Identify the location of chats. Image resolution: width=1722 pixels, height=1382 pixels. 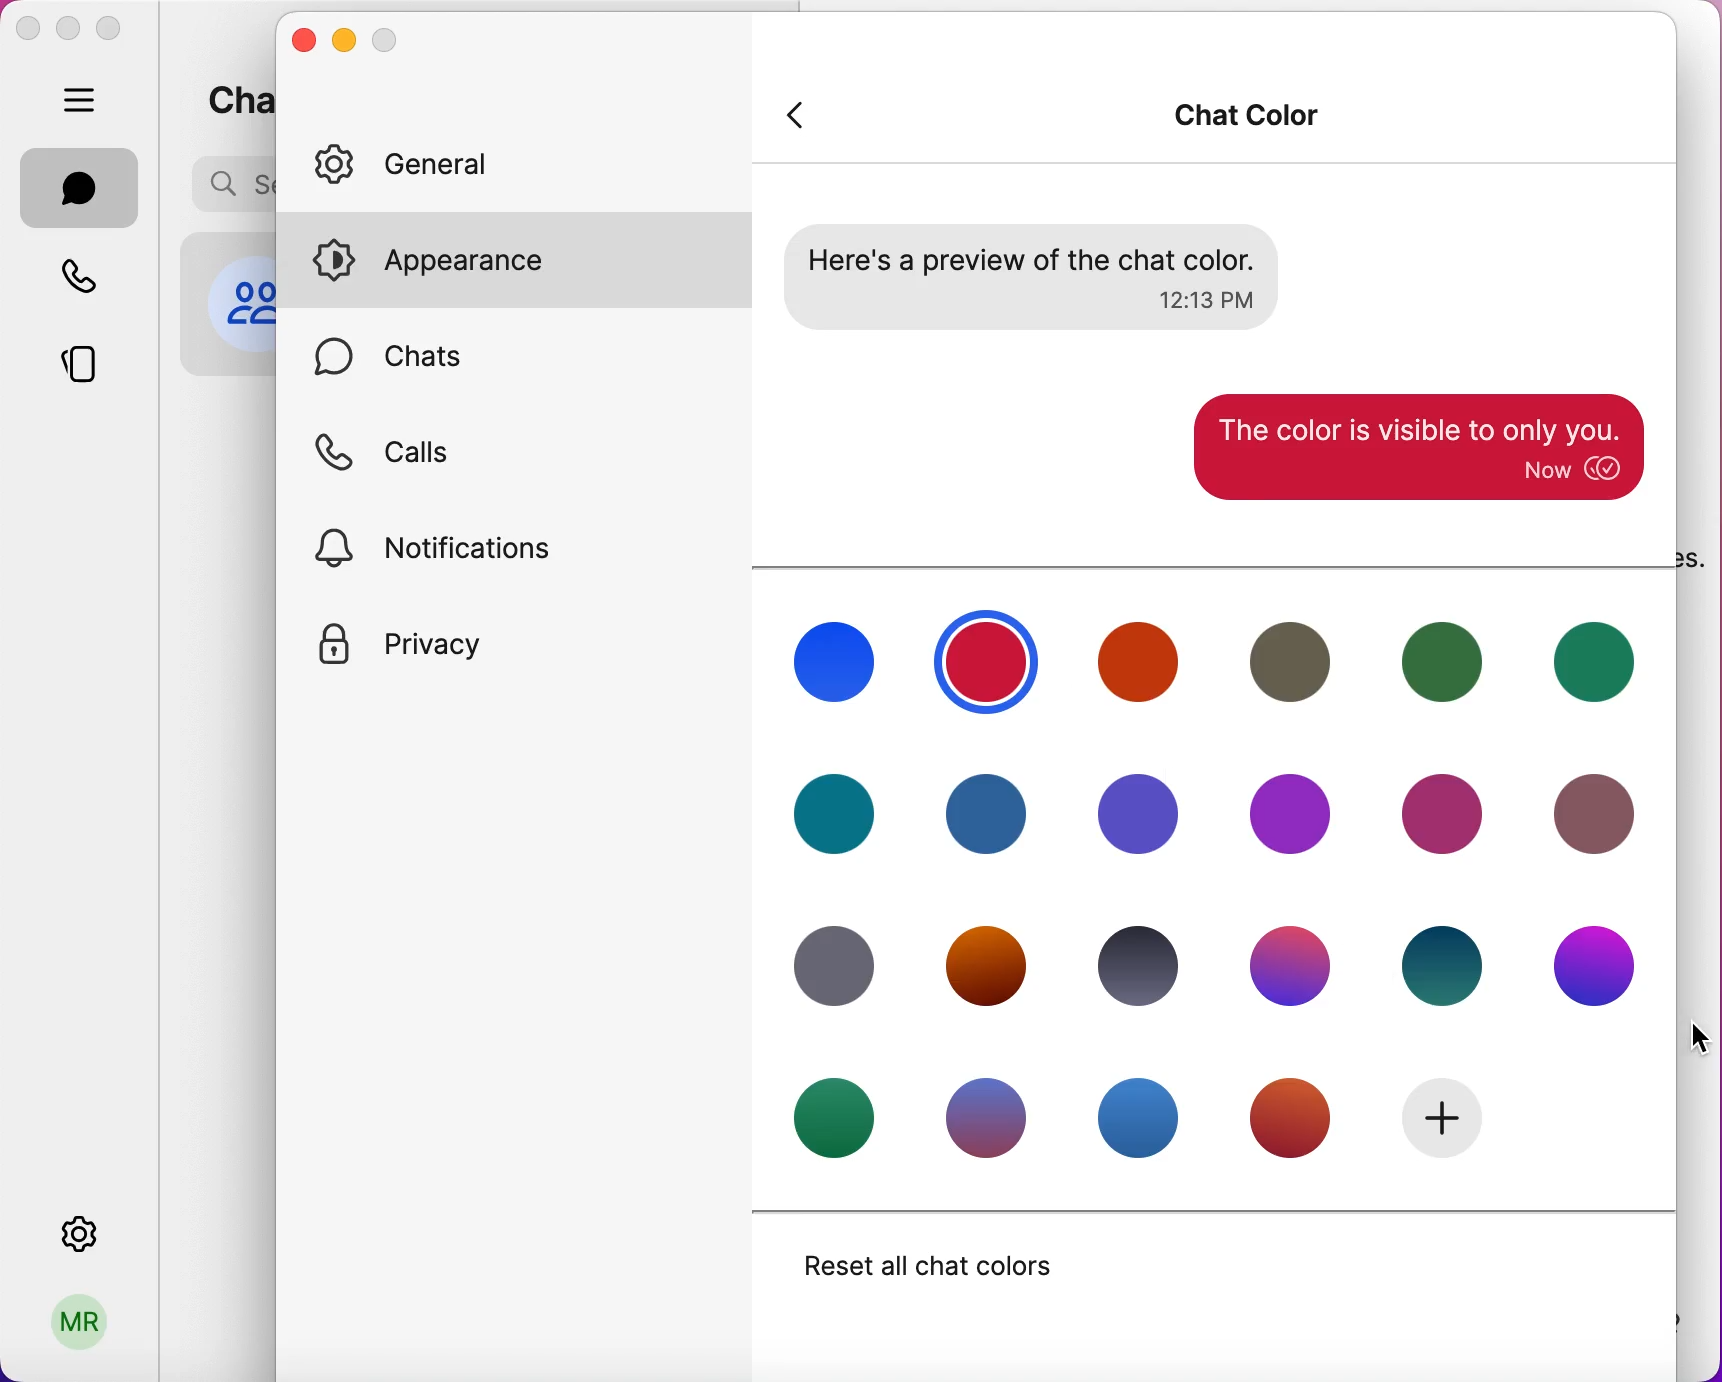
(80, 188).